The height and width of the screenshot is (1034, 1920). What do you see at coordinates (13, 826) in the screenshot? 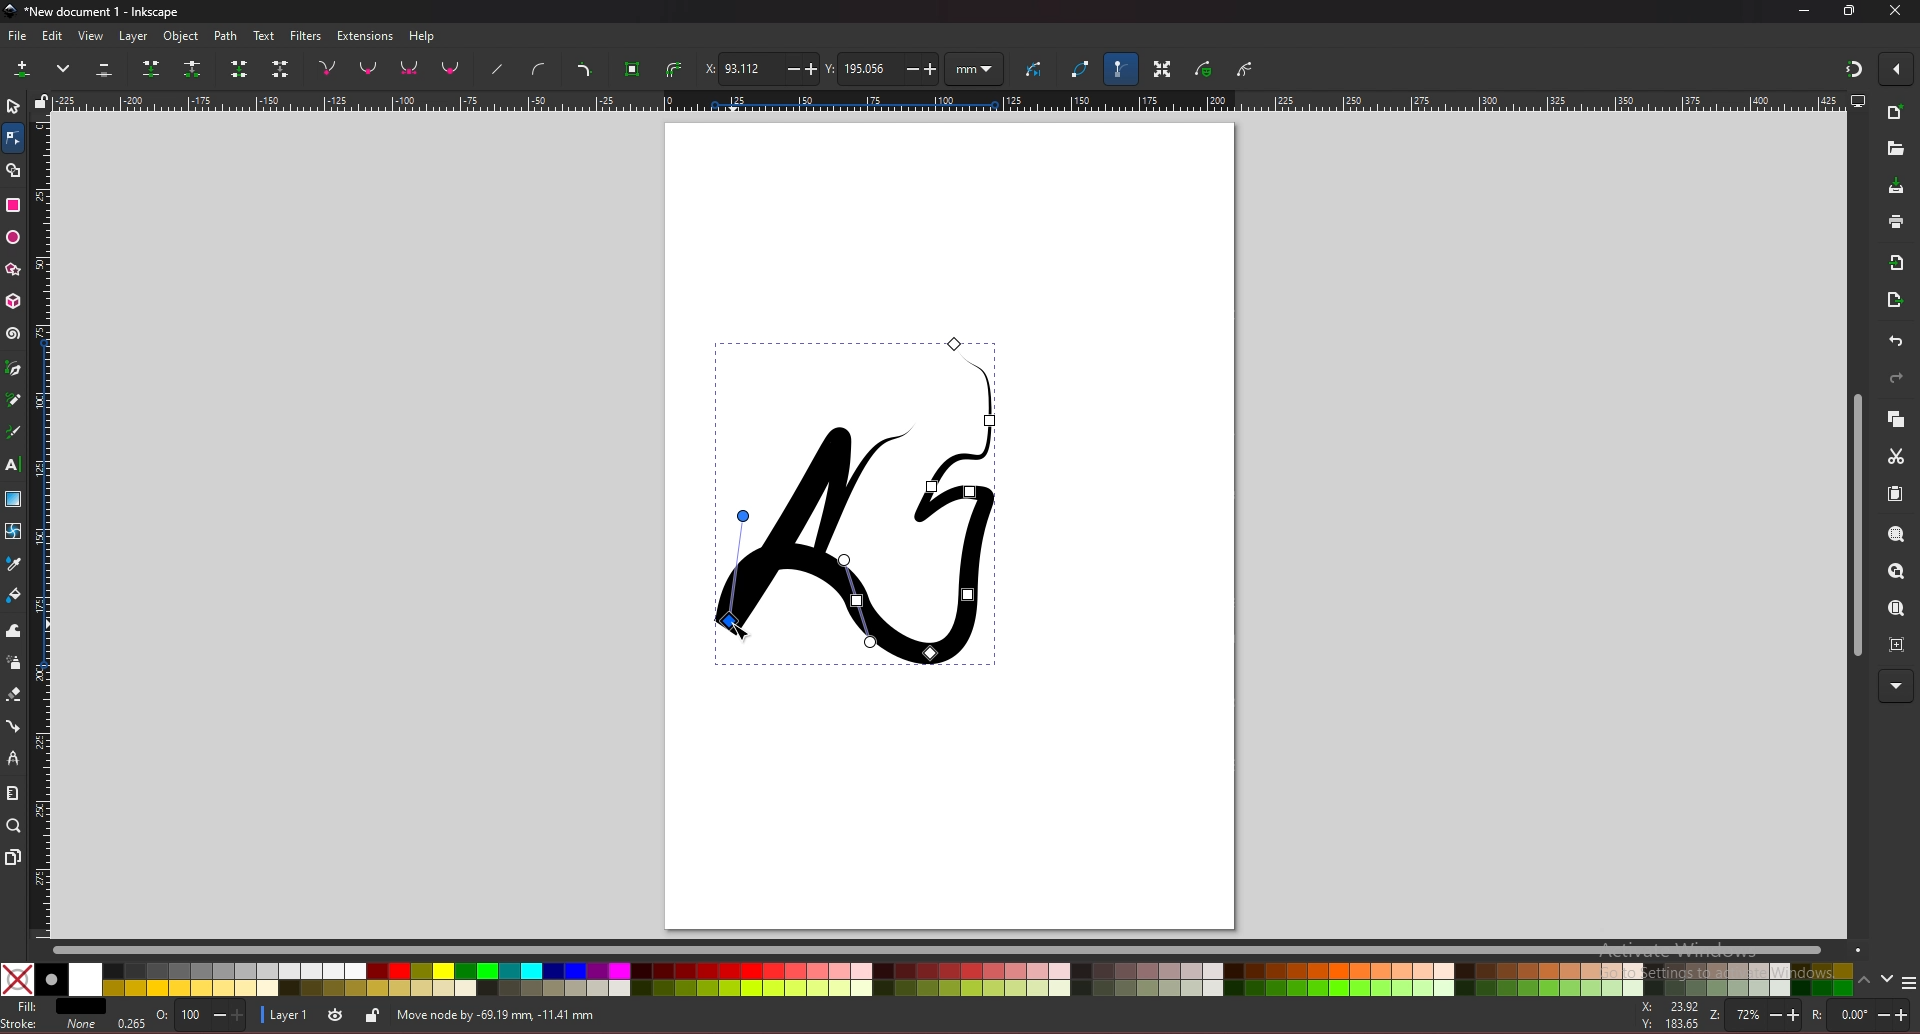
I see `zoom` at bounding box center [13, 826].